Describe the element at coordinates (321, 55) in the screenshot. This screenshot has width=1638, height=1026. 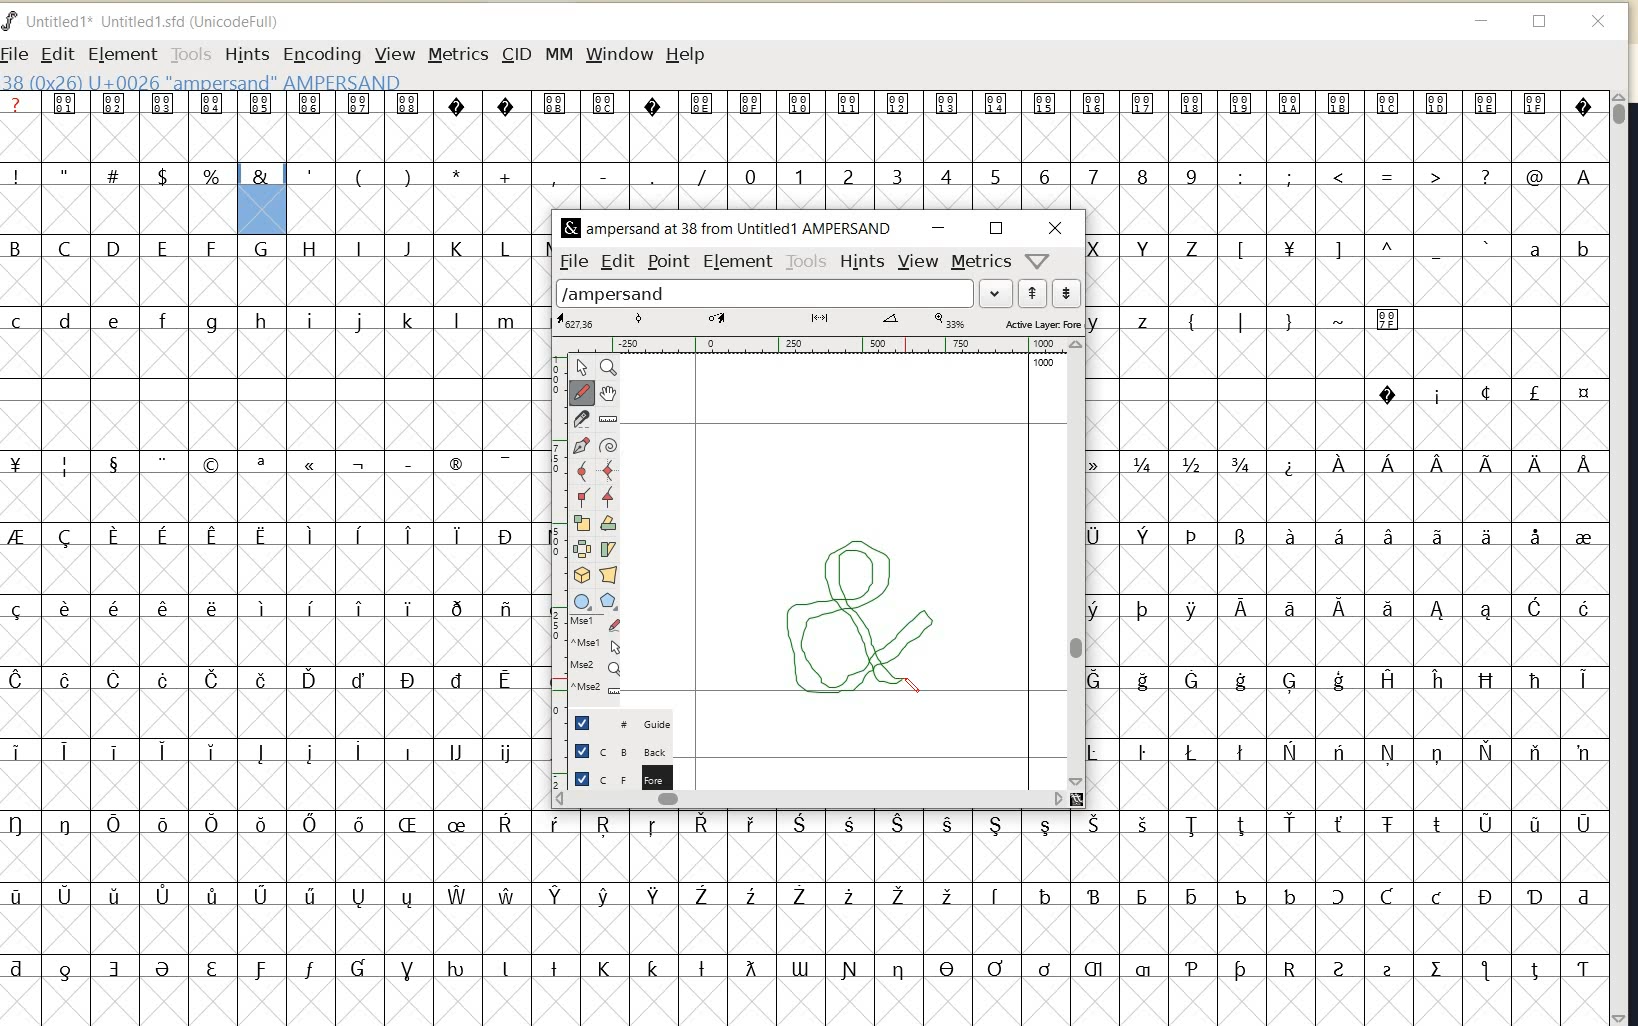
I see `ENCODING` at that location.